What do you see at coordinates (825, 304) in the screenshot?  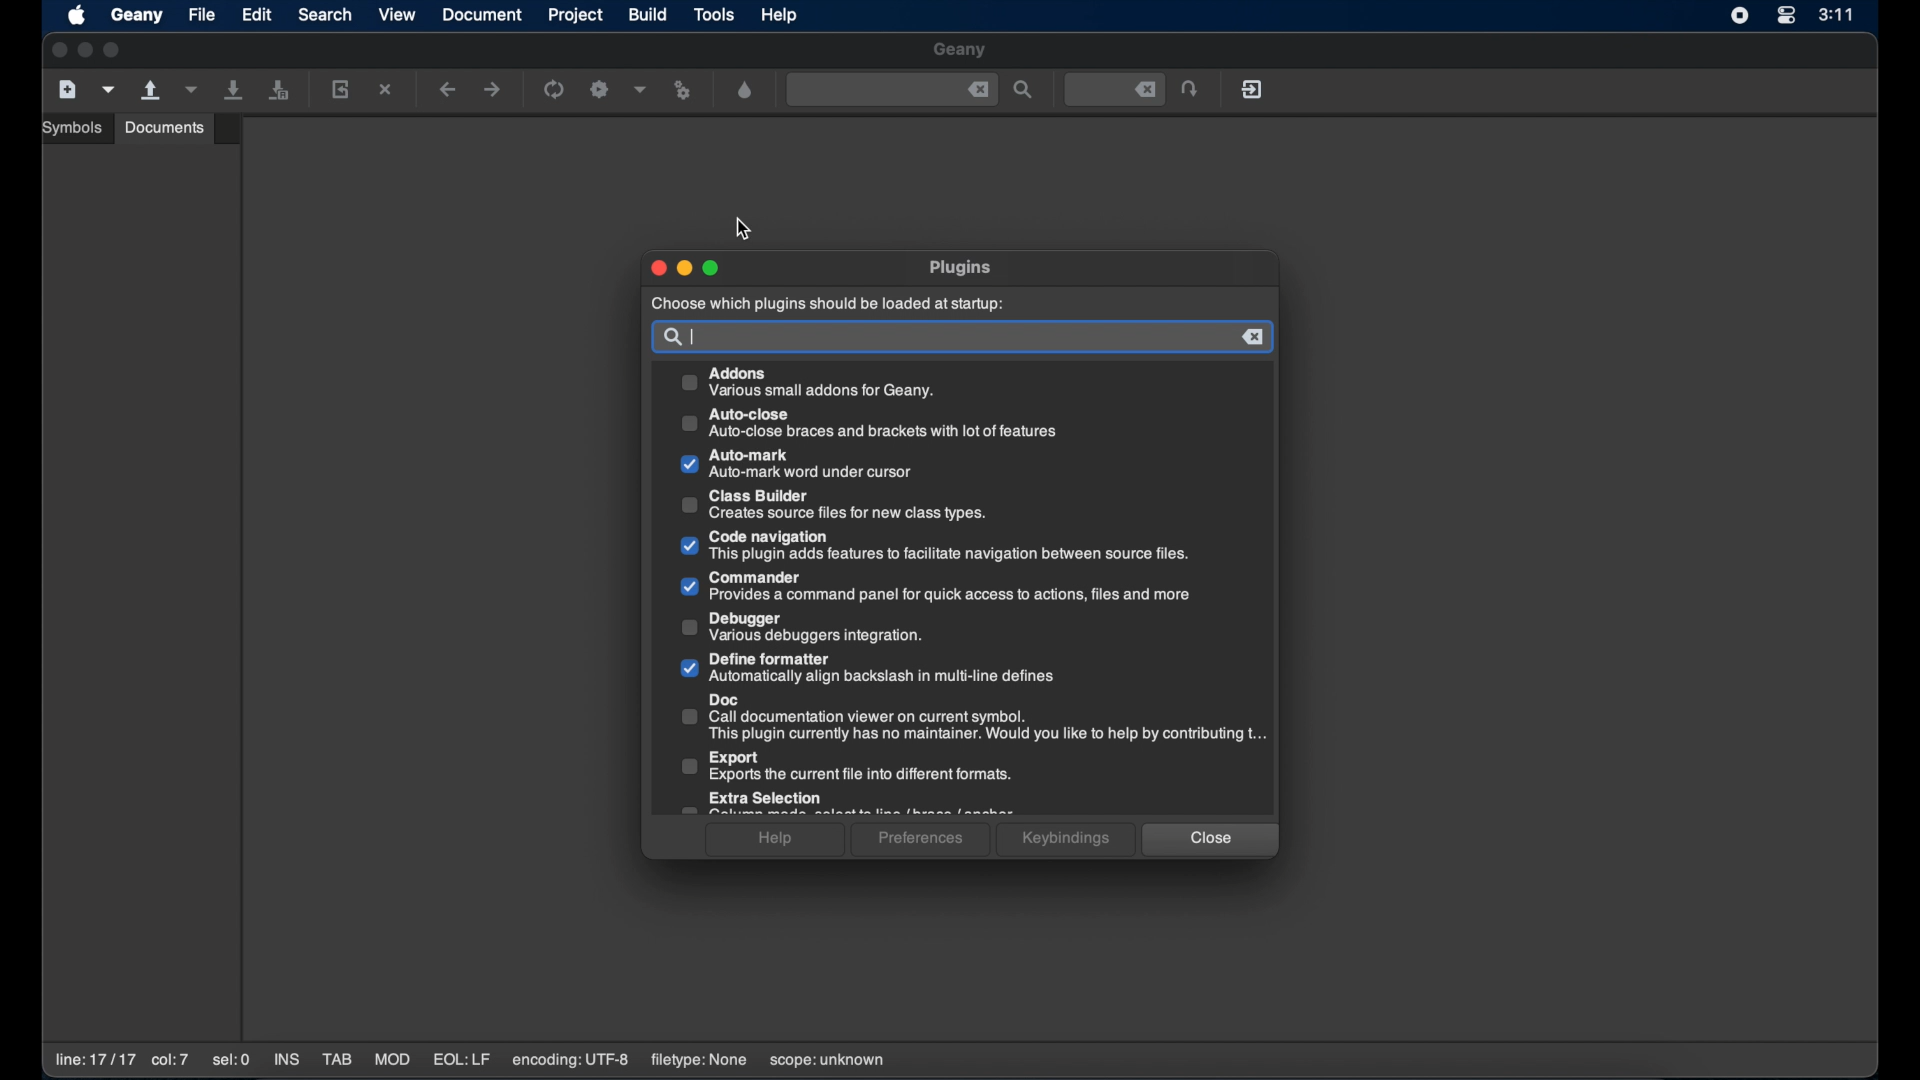 I see `choose which plugins should be loaded at startup` at bounding box center [825, 304].